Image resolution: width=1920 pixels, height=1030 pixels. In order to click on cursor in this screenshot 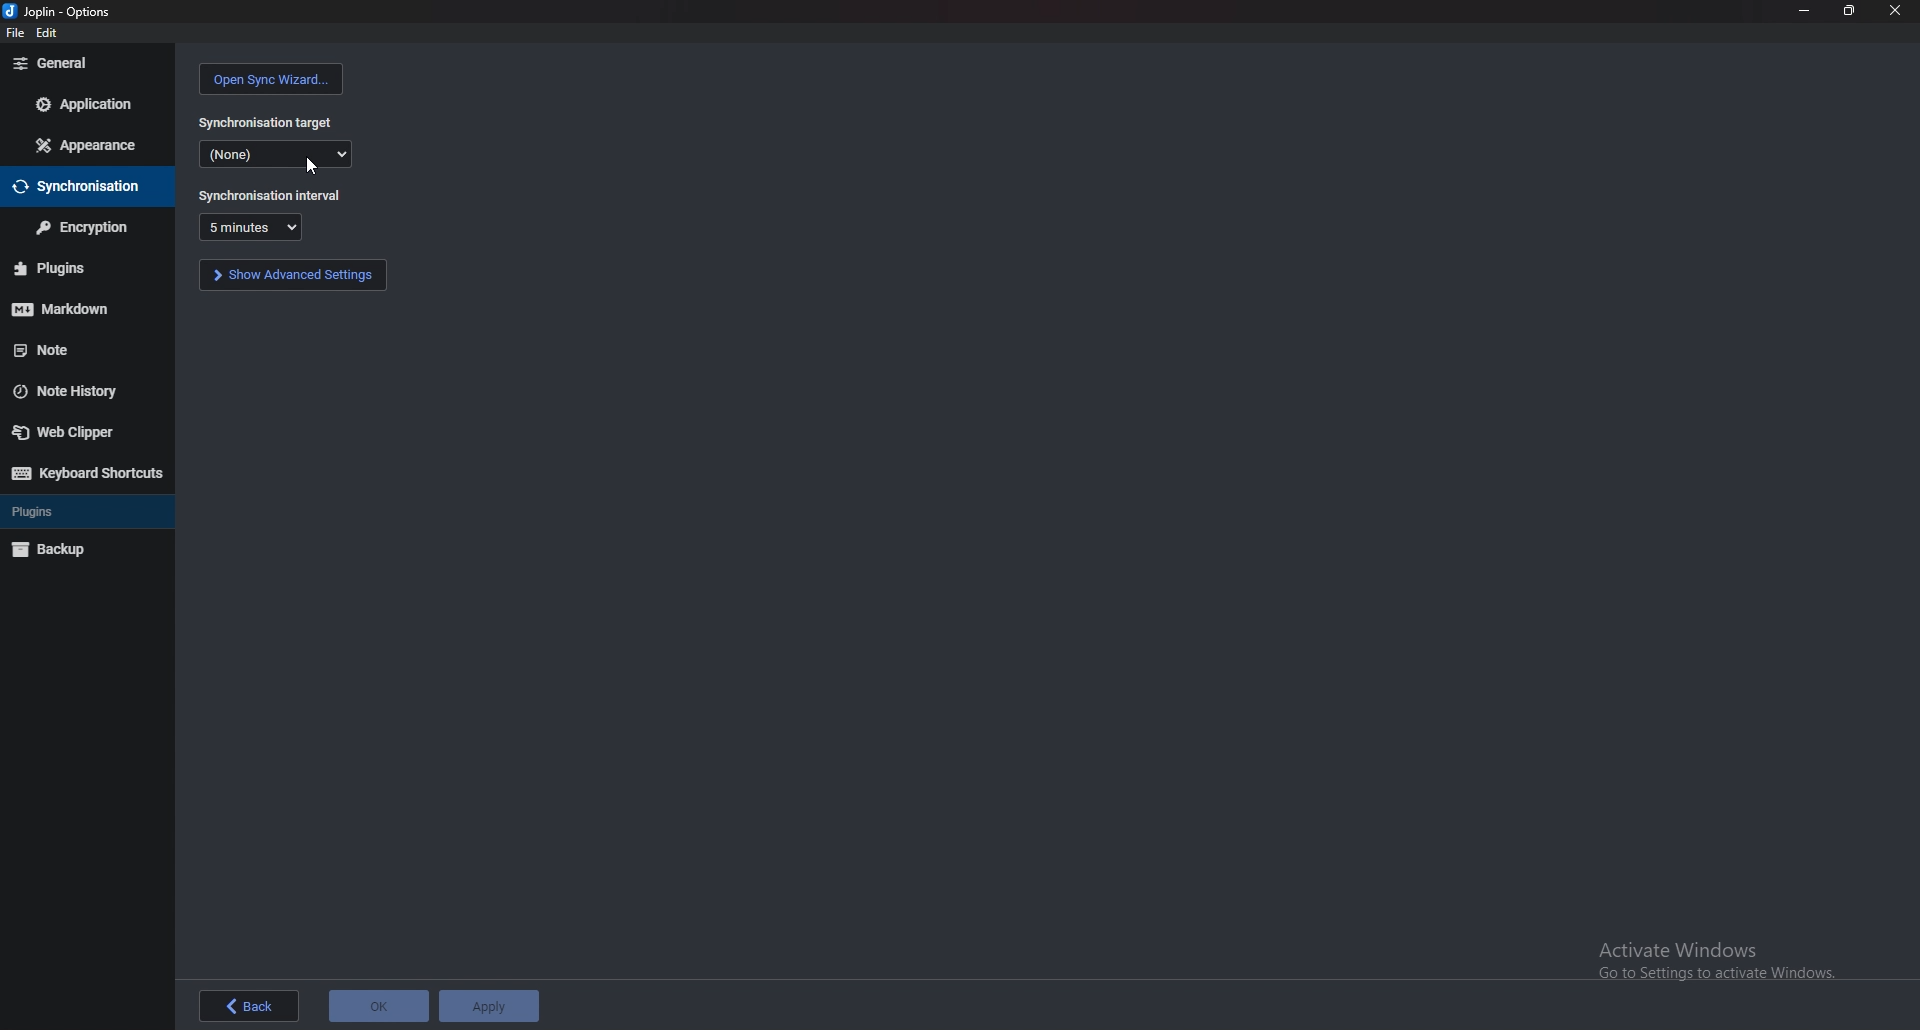, I will do `click(316, 166)`.